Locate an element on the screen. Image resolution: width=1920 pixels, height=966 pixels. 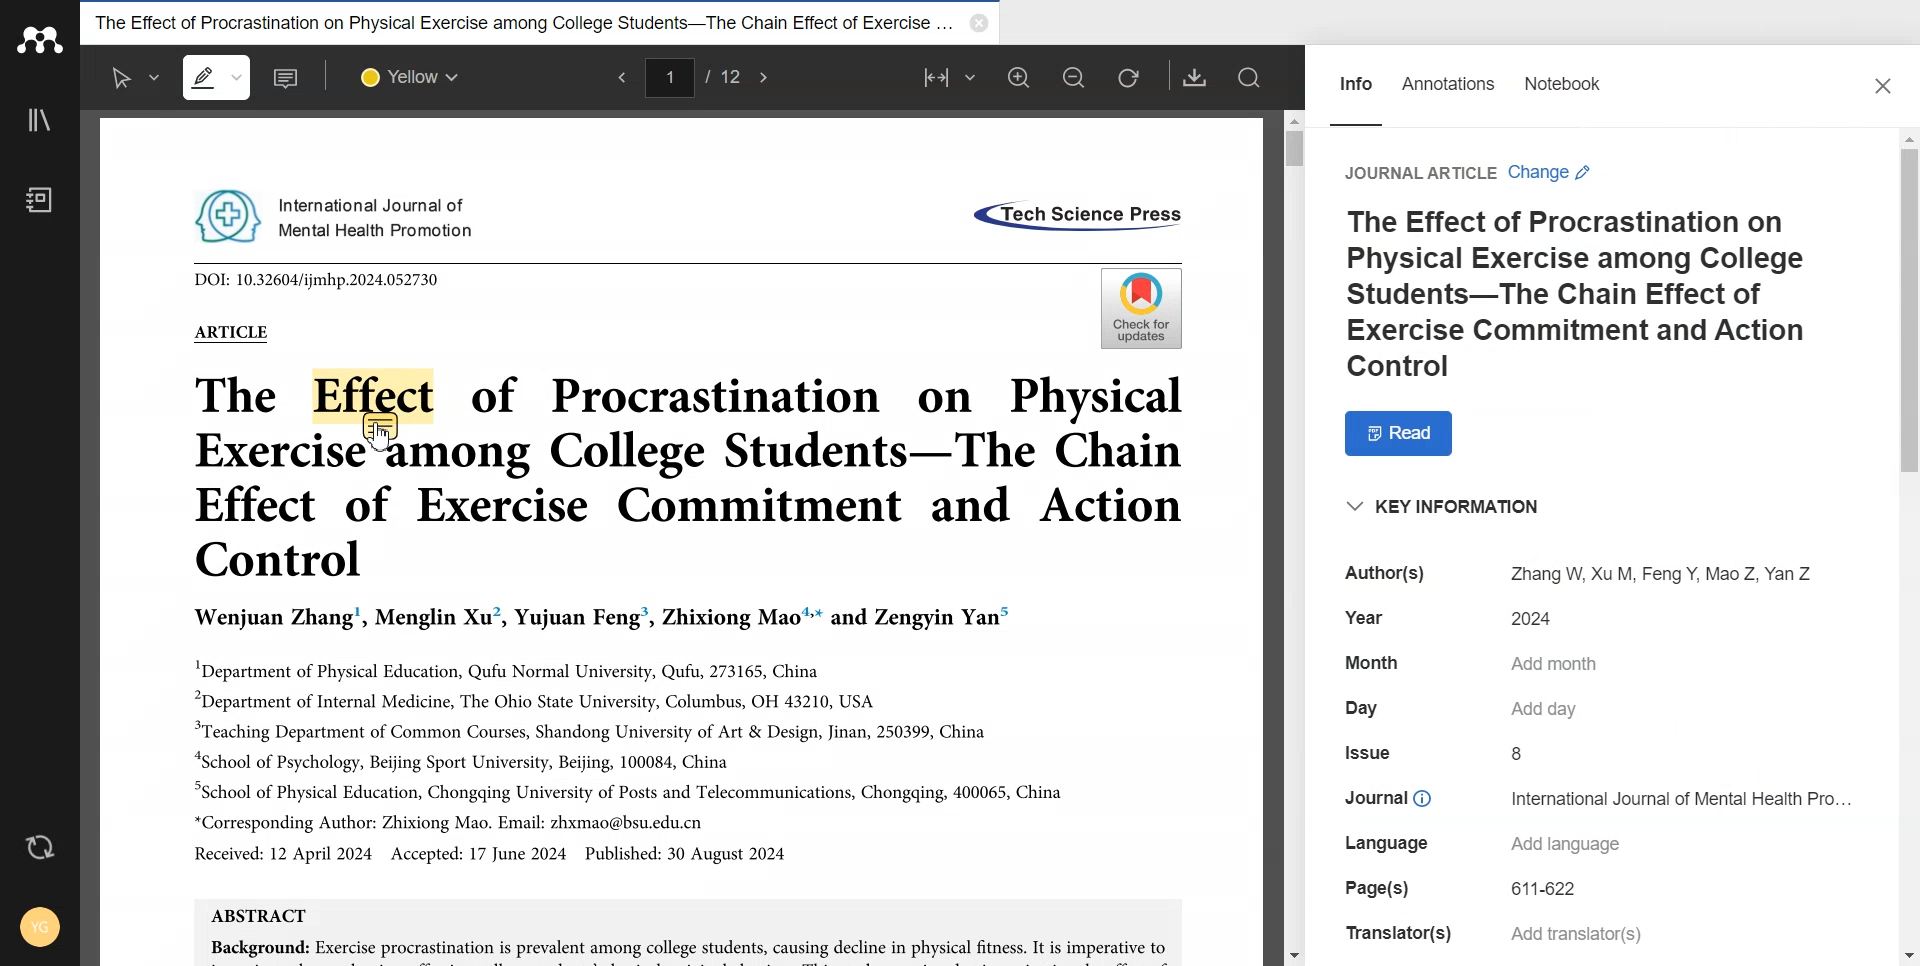
“KEY INFORMATION is located at coordinates (1446, 511).